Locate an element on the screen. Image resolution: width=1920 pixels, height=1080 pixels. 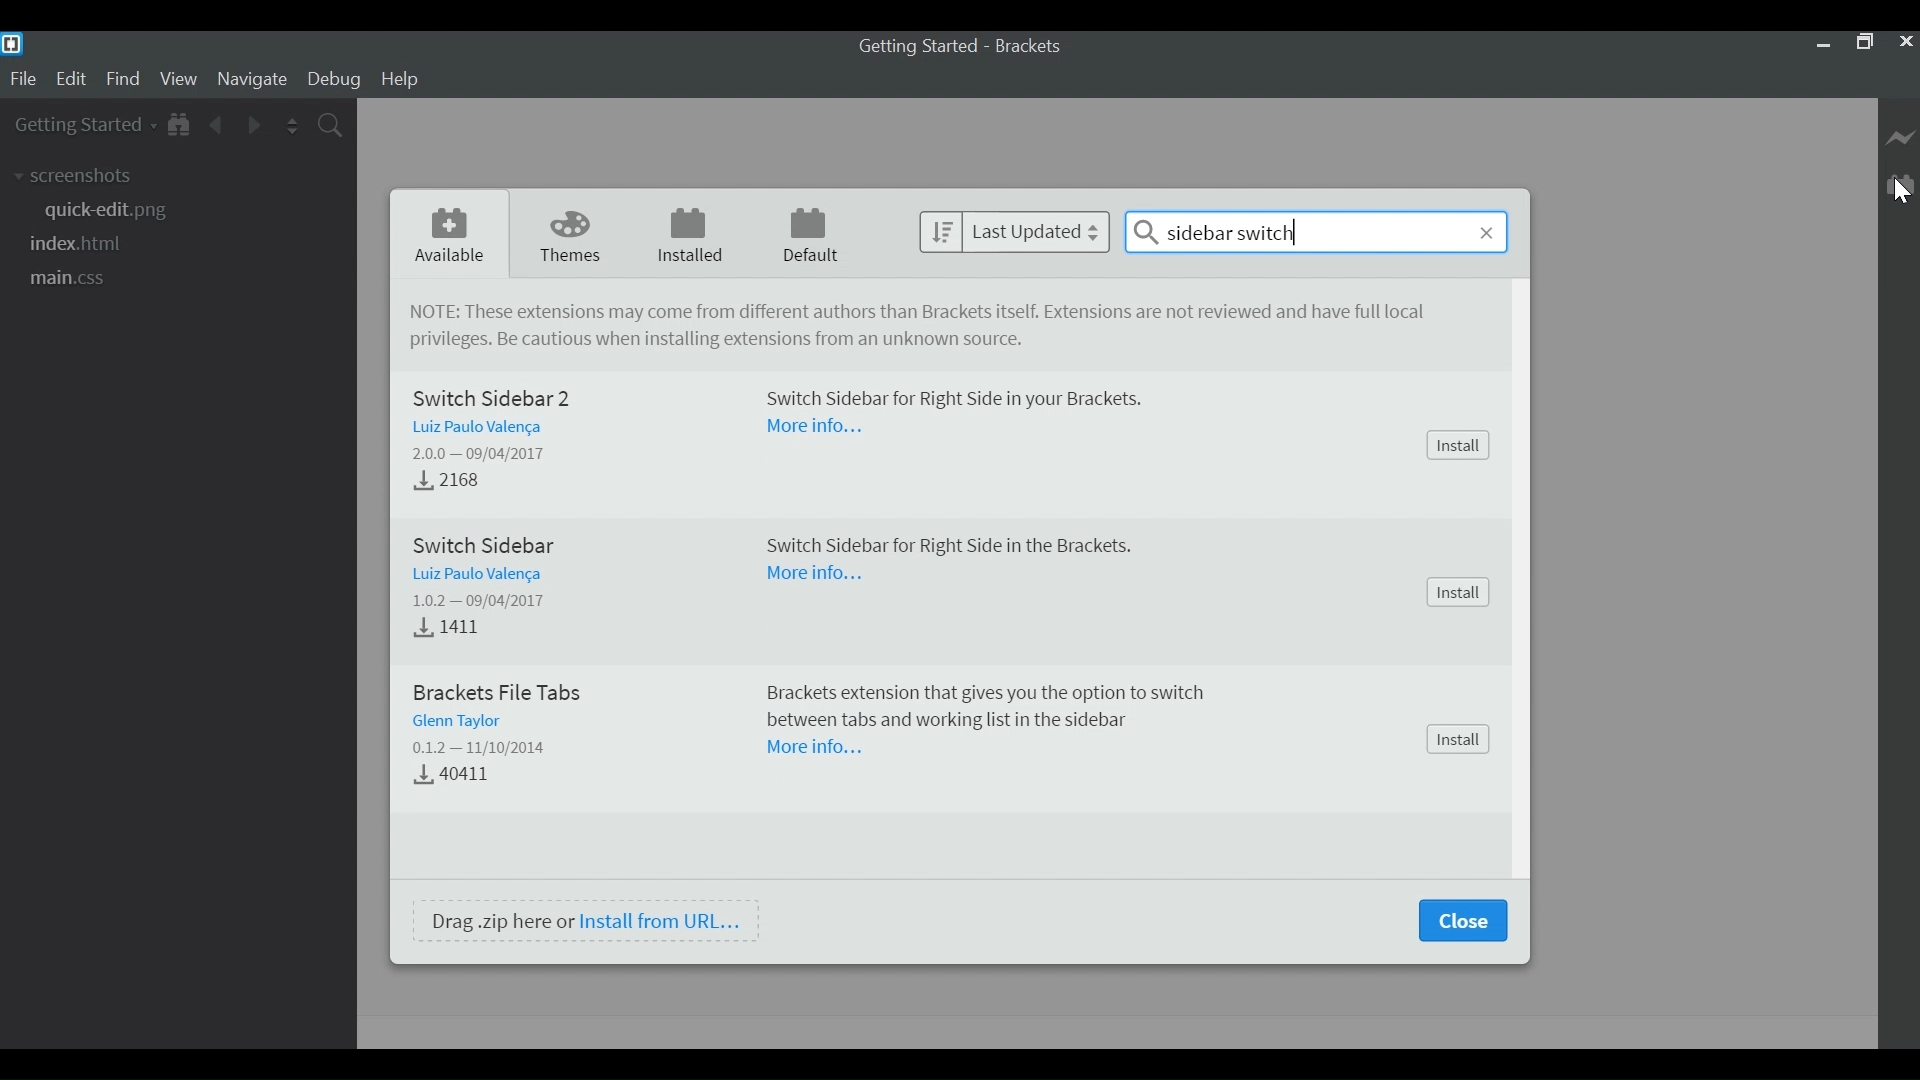
Default is located at coordinates (809, 234).